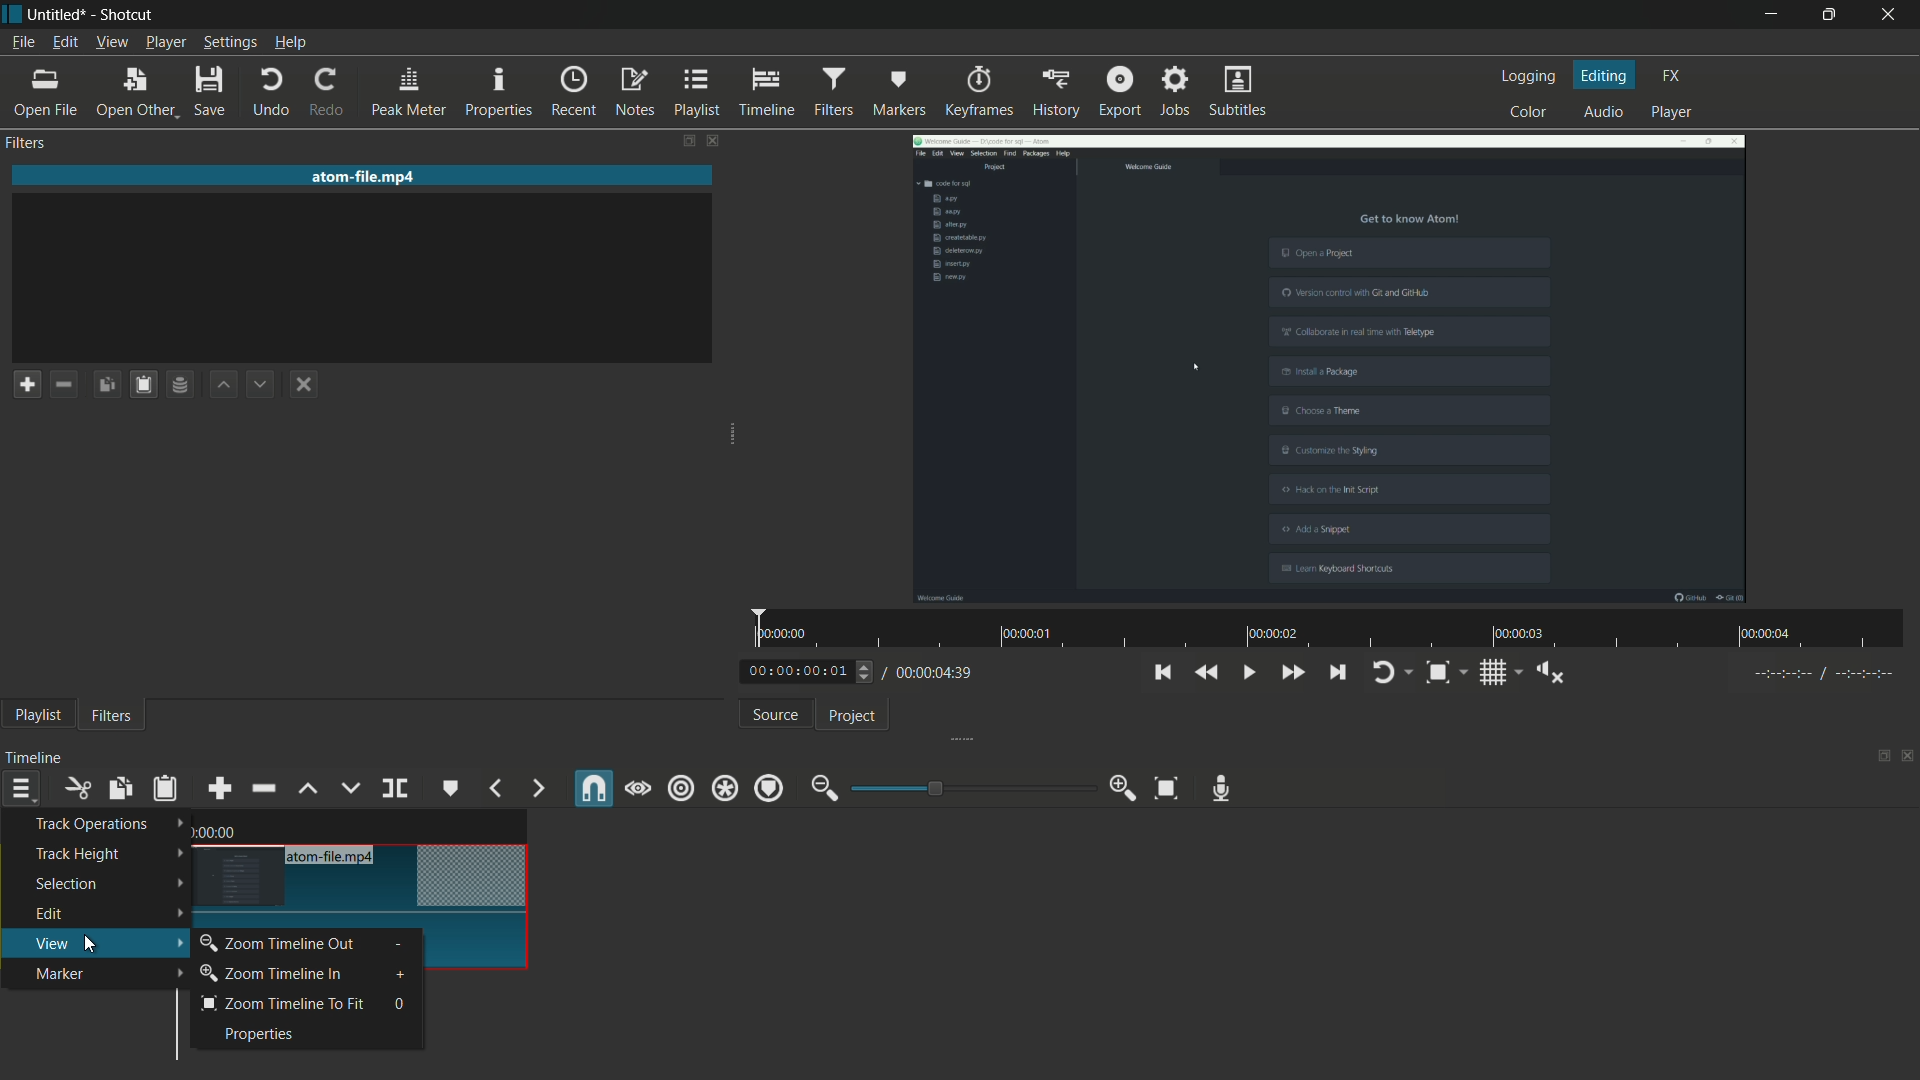  I want to click on overwrite, so click(349, 787).